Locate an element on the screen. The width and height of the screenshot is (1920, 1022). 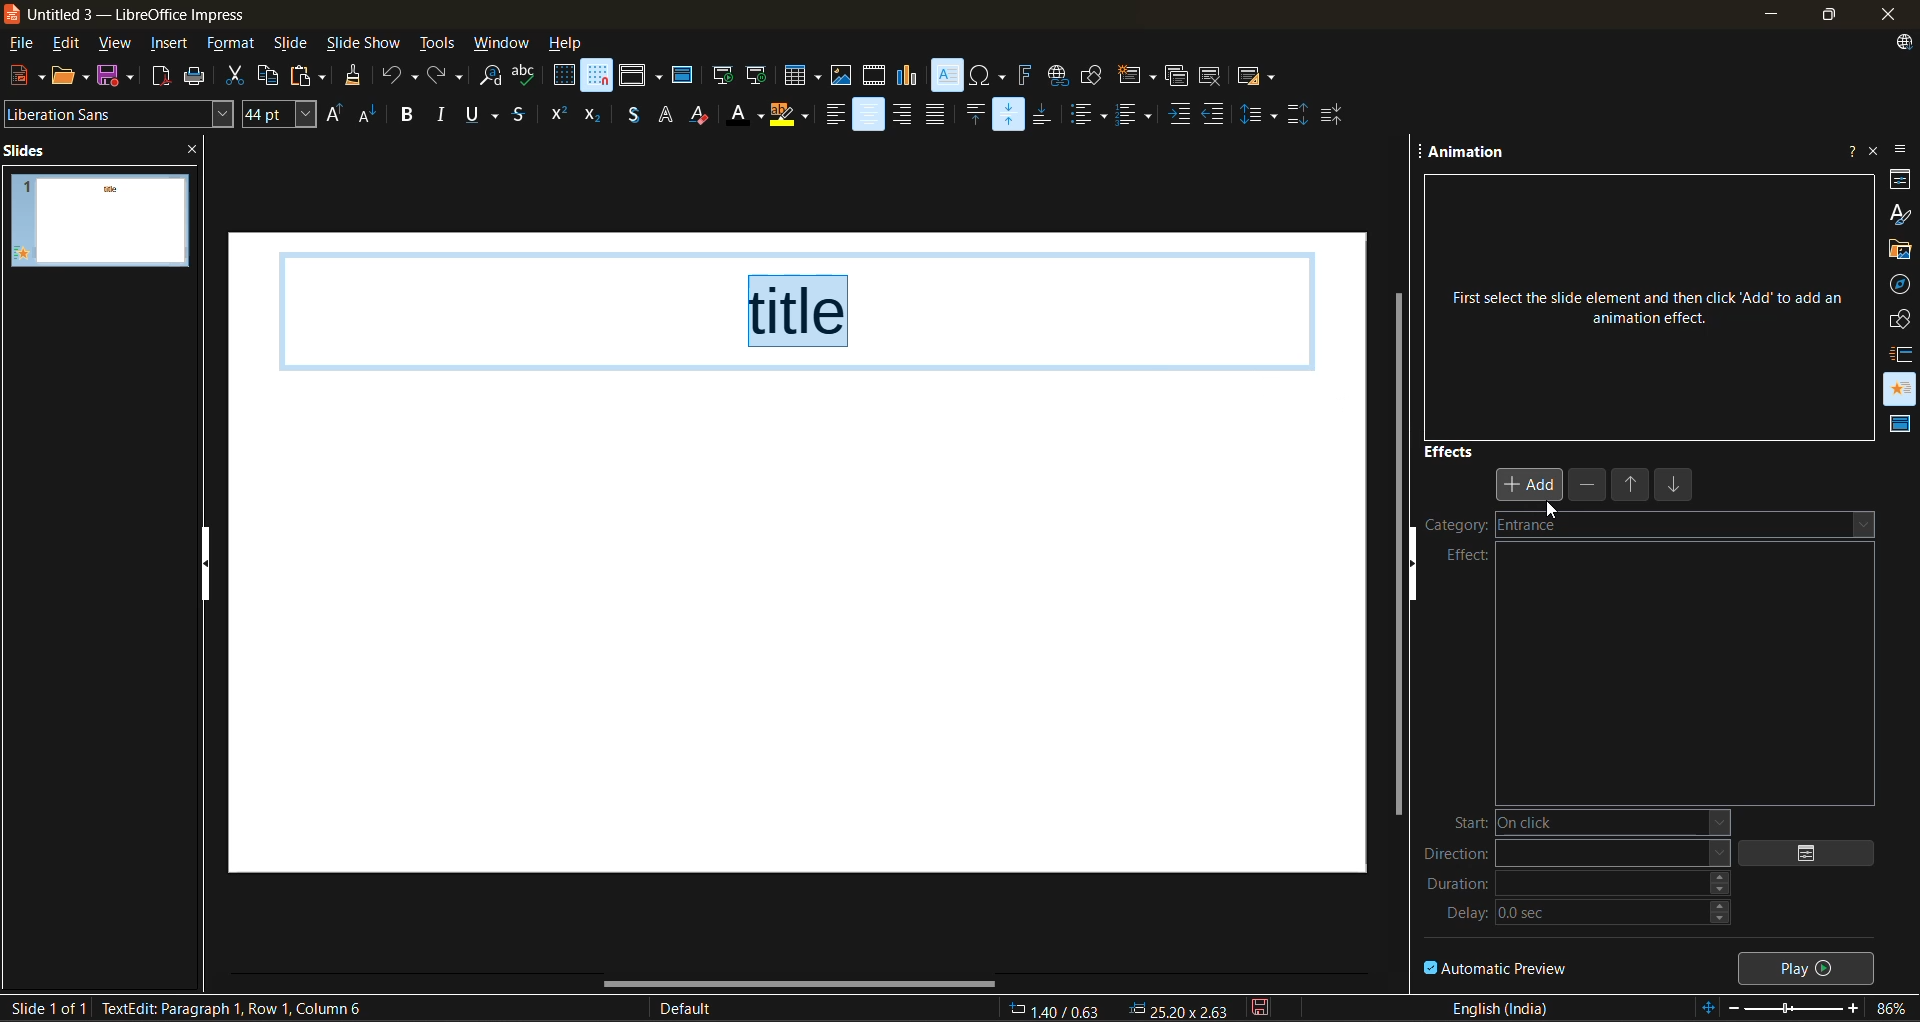
snap to grid is located at coordinates (598, 75).